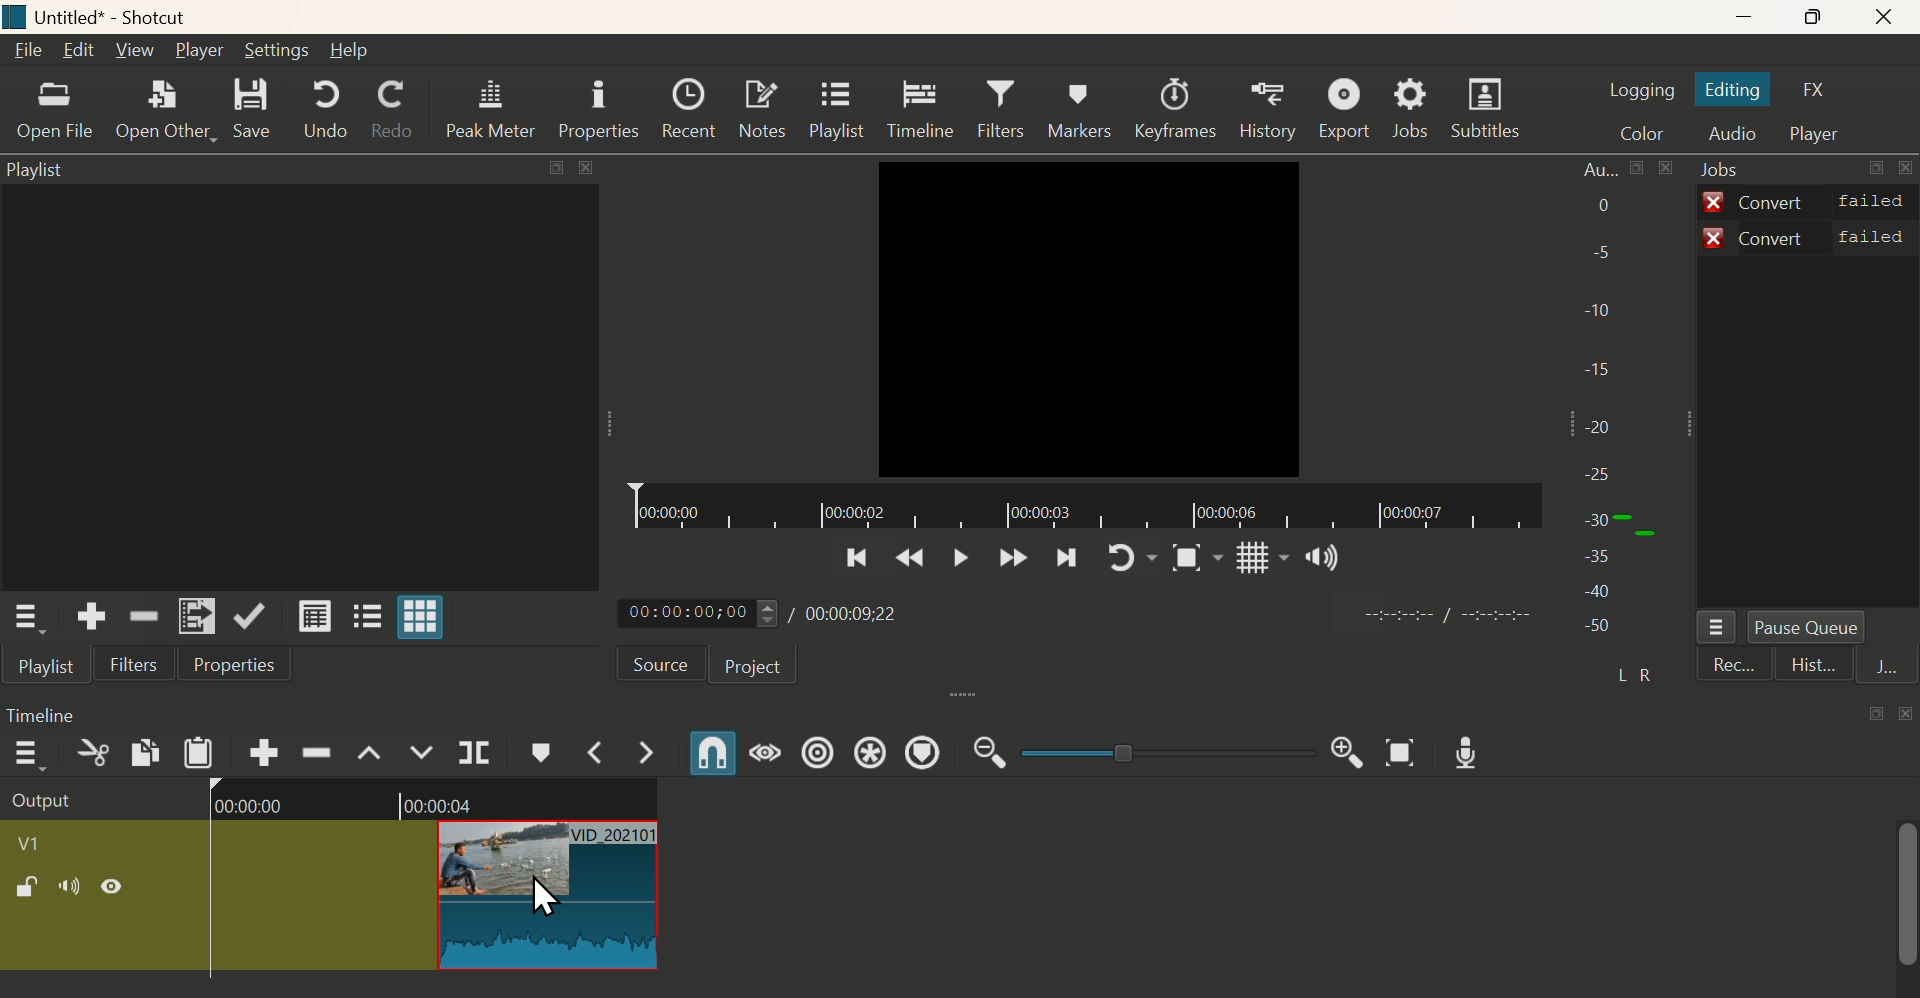 This screenshot has height=998, width=1920. Describe the element at coordinates (1821, 90) in the screenshot. I see `FX` at that location.